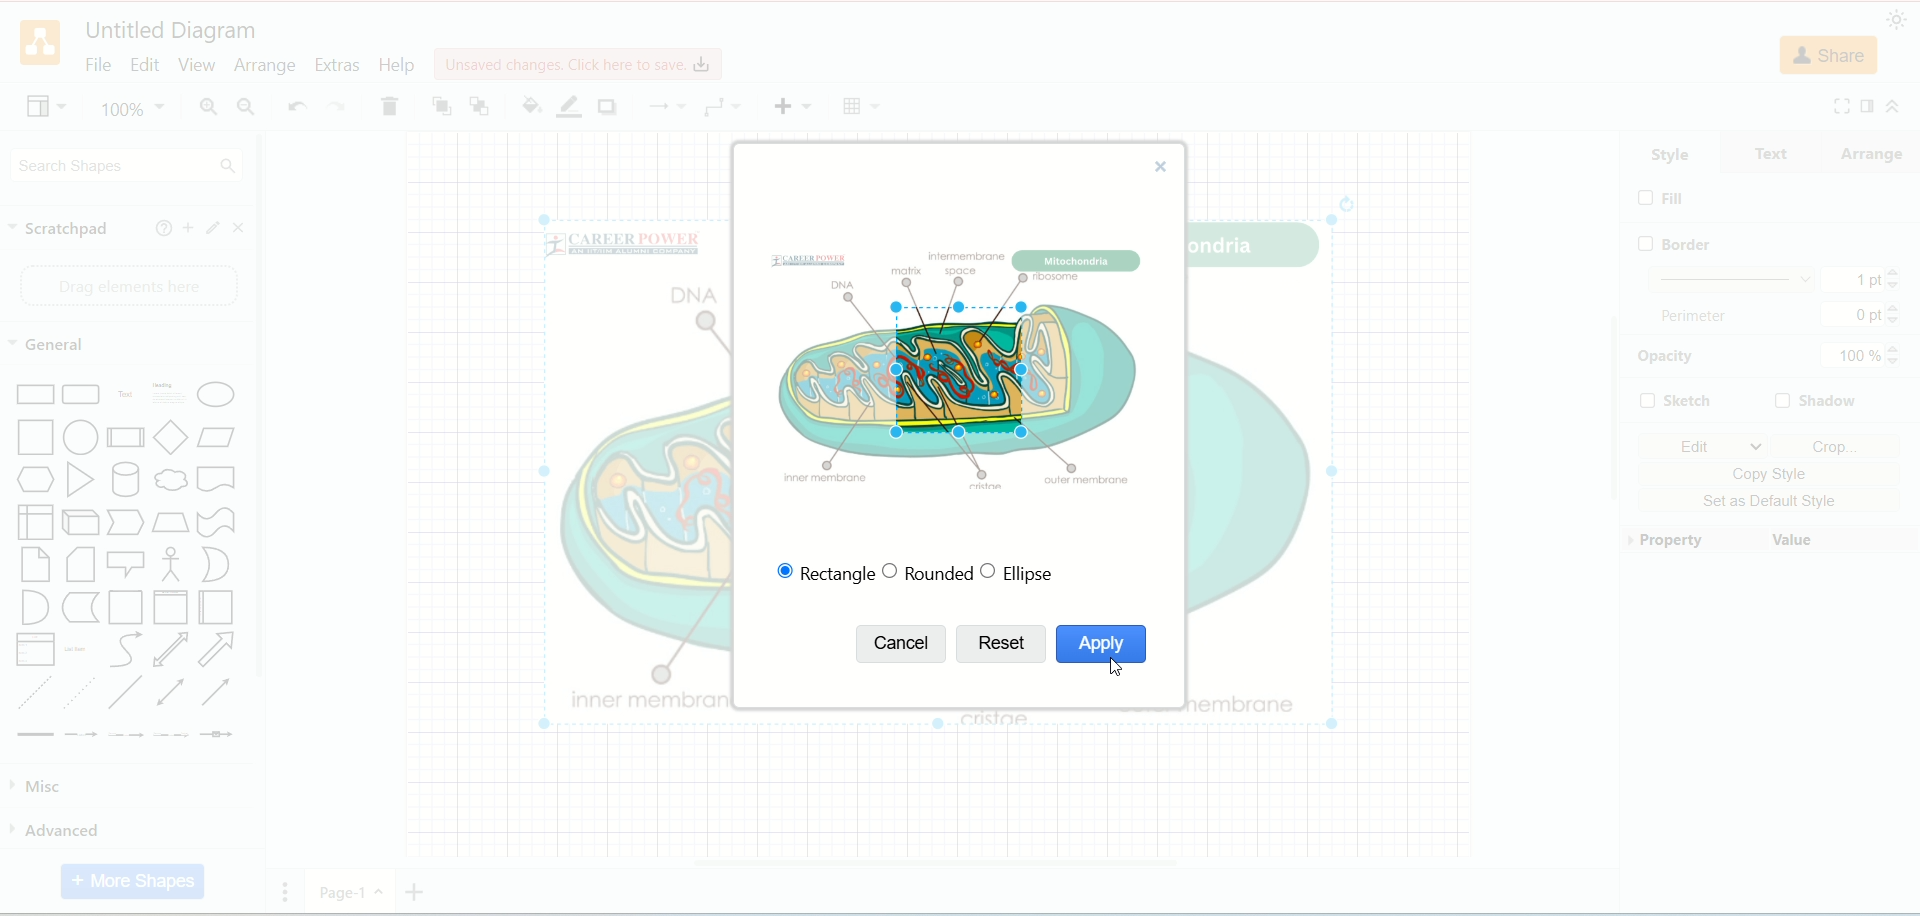  Describe the element at coordinates (125, 737) in the screenshot. I see `Connector with 2 Labels` at that location.